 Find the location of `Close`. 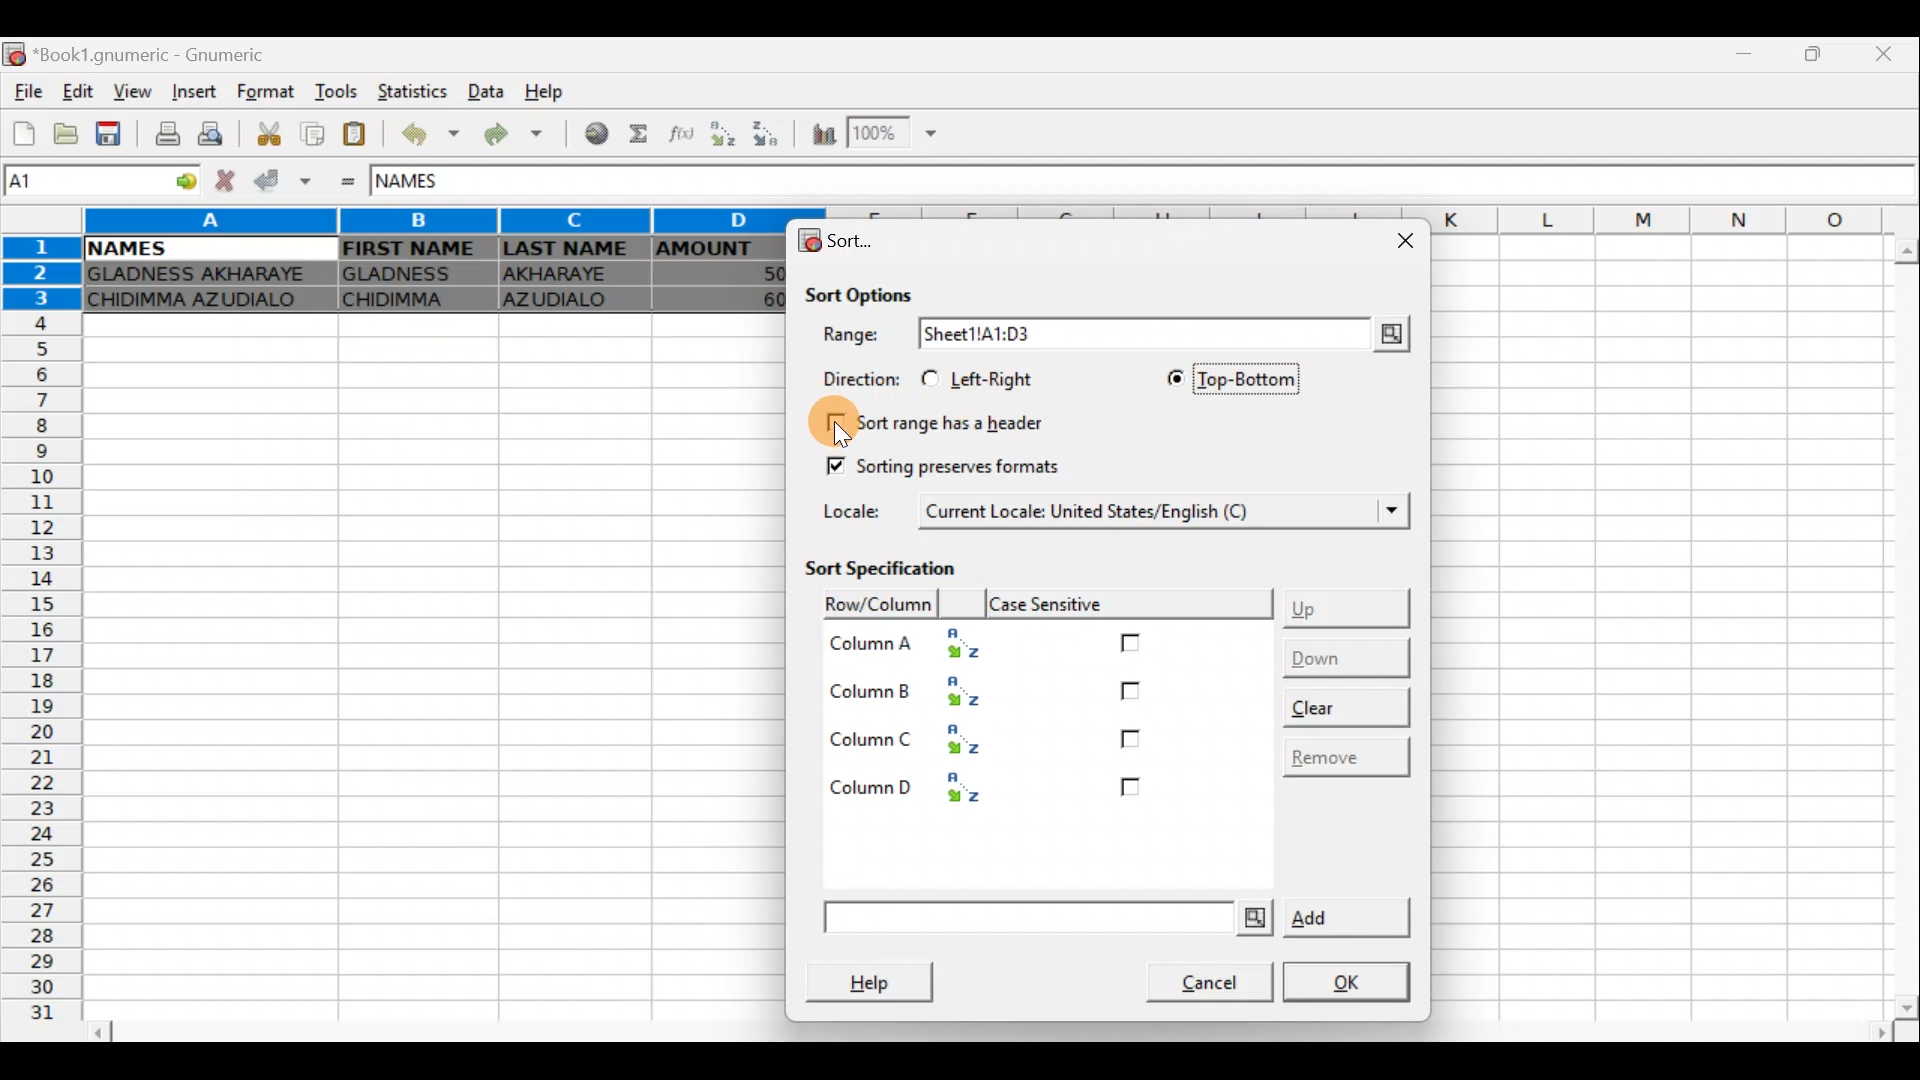

Close is located at coordinates (1891, 54).